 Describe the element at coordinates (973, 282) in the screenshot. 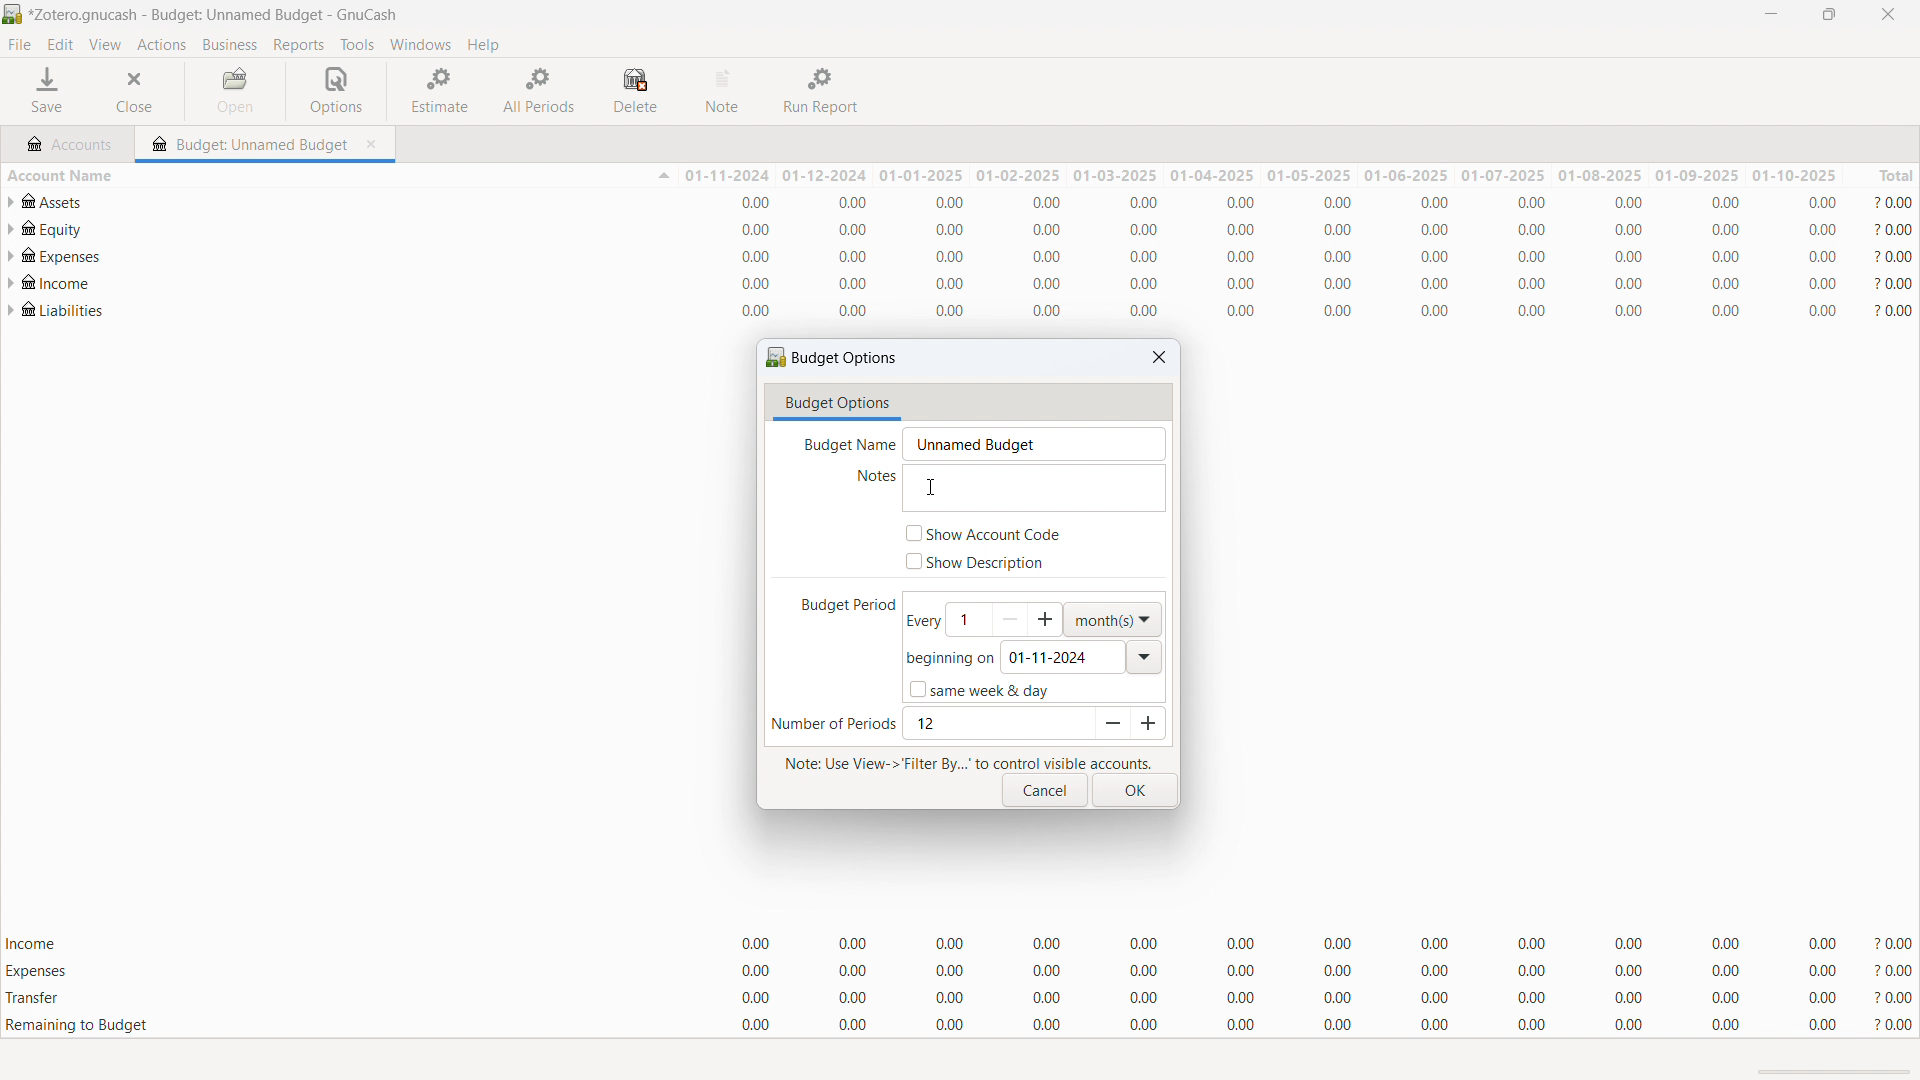

I see `account statement for "Income"` at that location.